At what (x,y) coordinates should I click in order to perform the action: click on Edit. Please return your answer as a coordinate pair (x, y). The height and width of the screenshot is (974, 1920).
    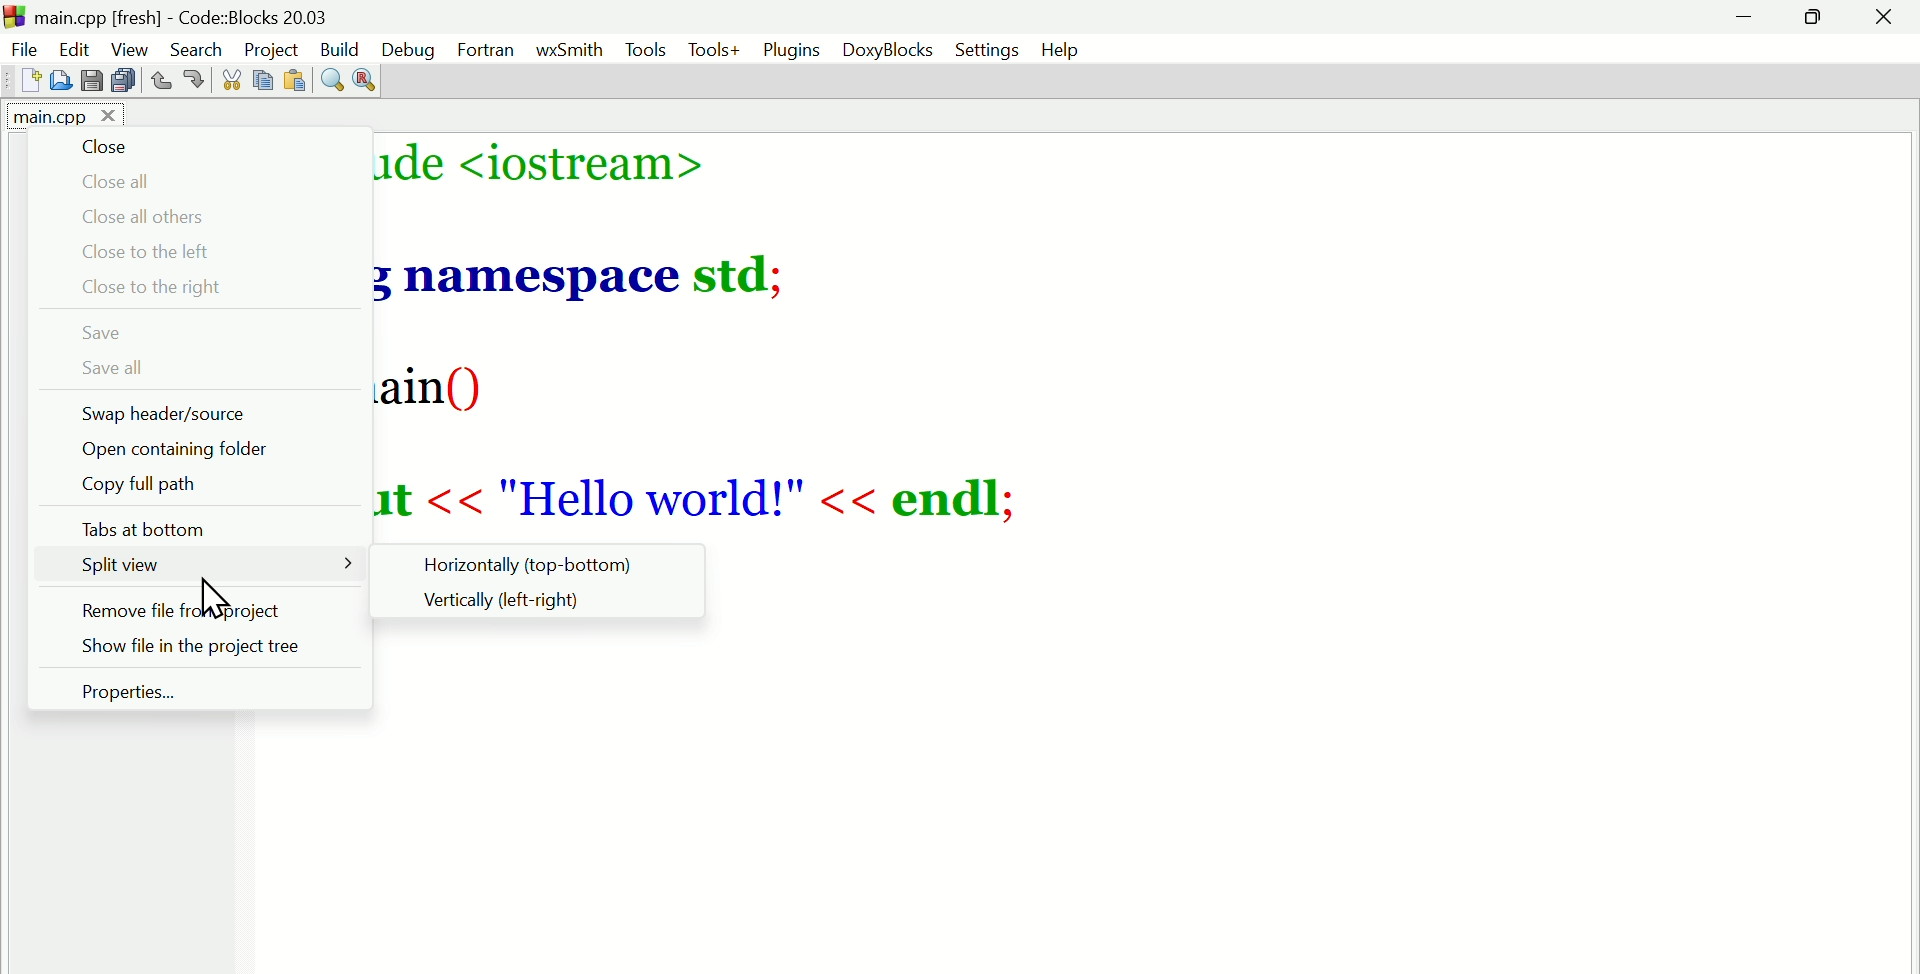
    Looking at the image, I should click on (77, 50).